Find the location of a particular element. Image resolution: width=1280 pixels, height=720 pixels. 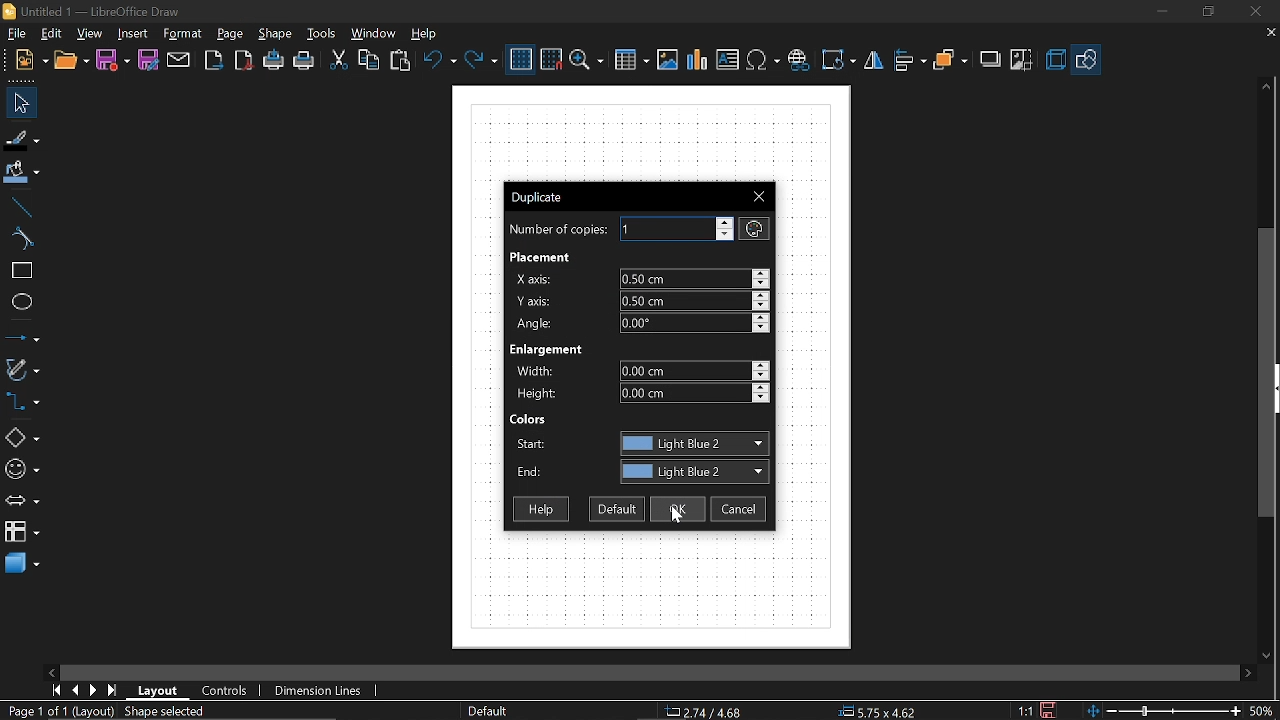

Insert image is located at coordinates (667, 60).